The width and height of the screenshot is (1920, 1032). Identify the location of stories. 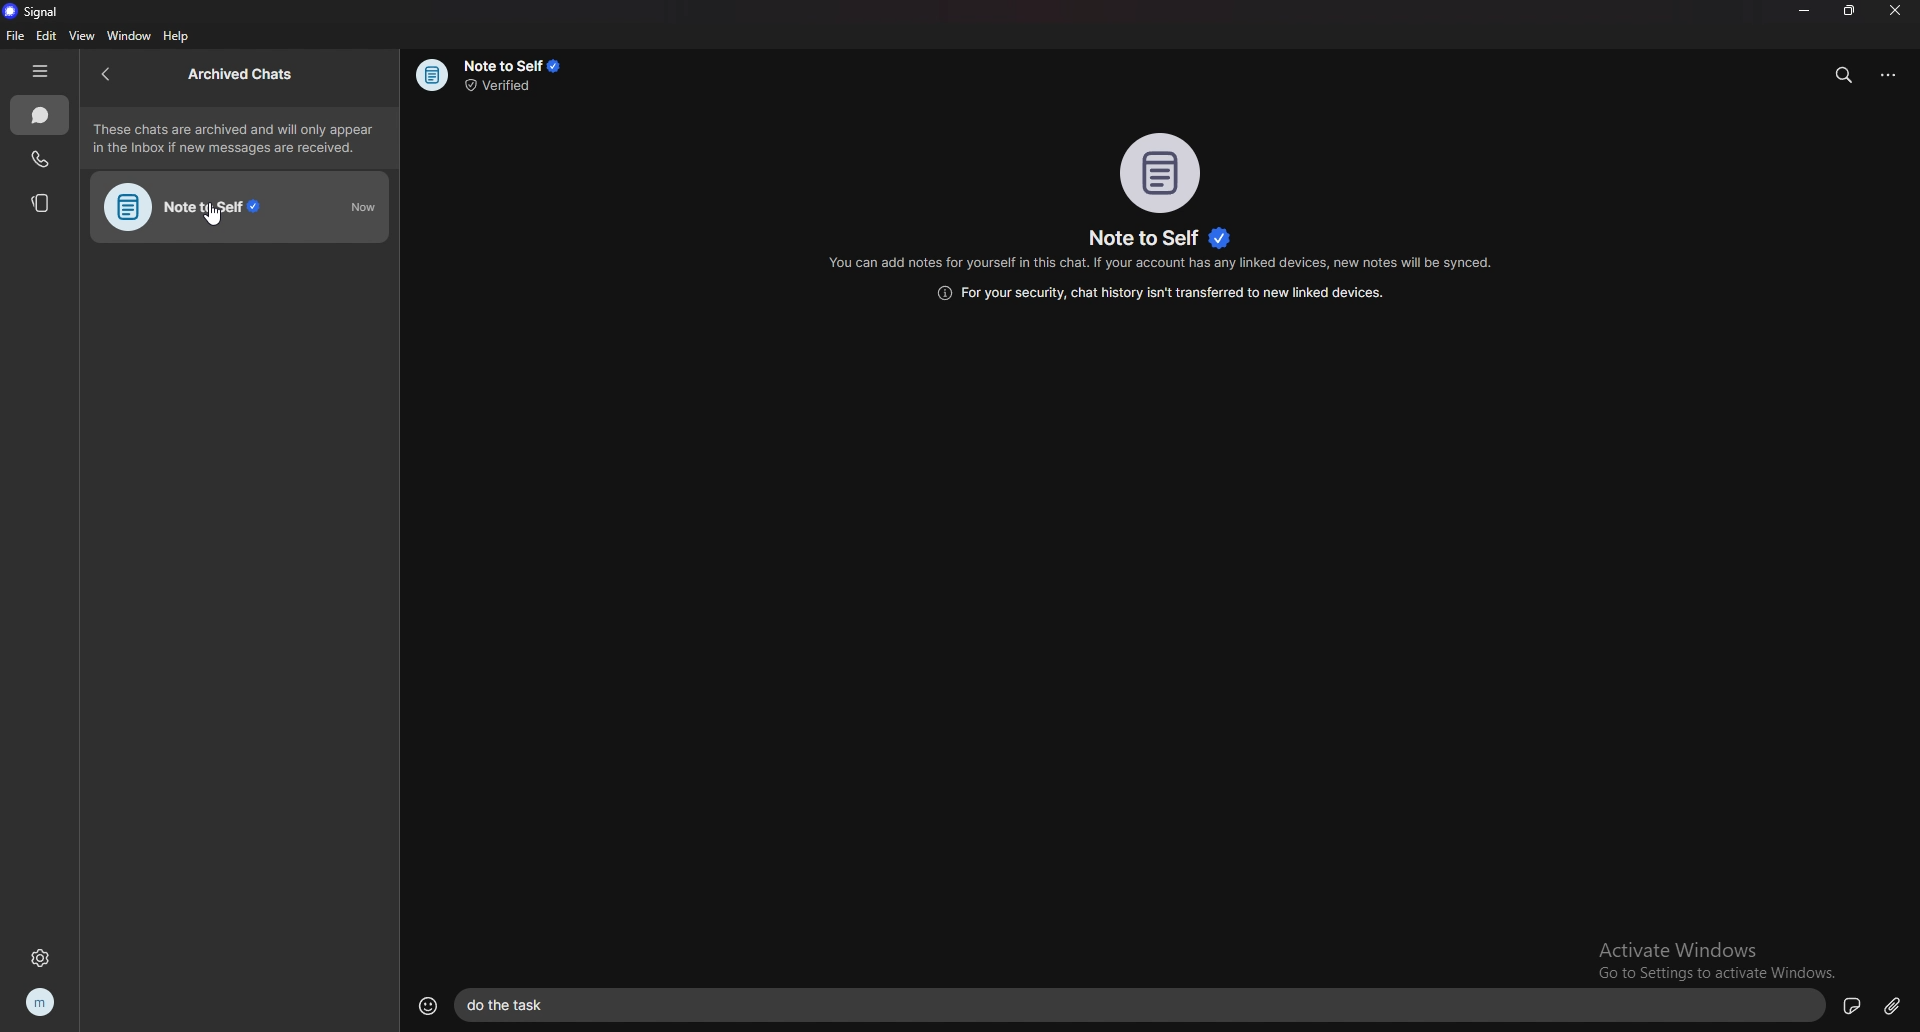
(39, 202).